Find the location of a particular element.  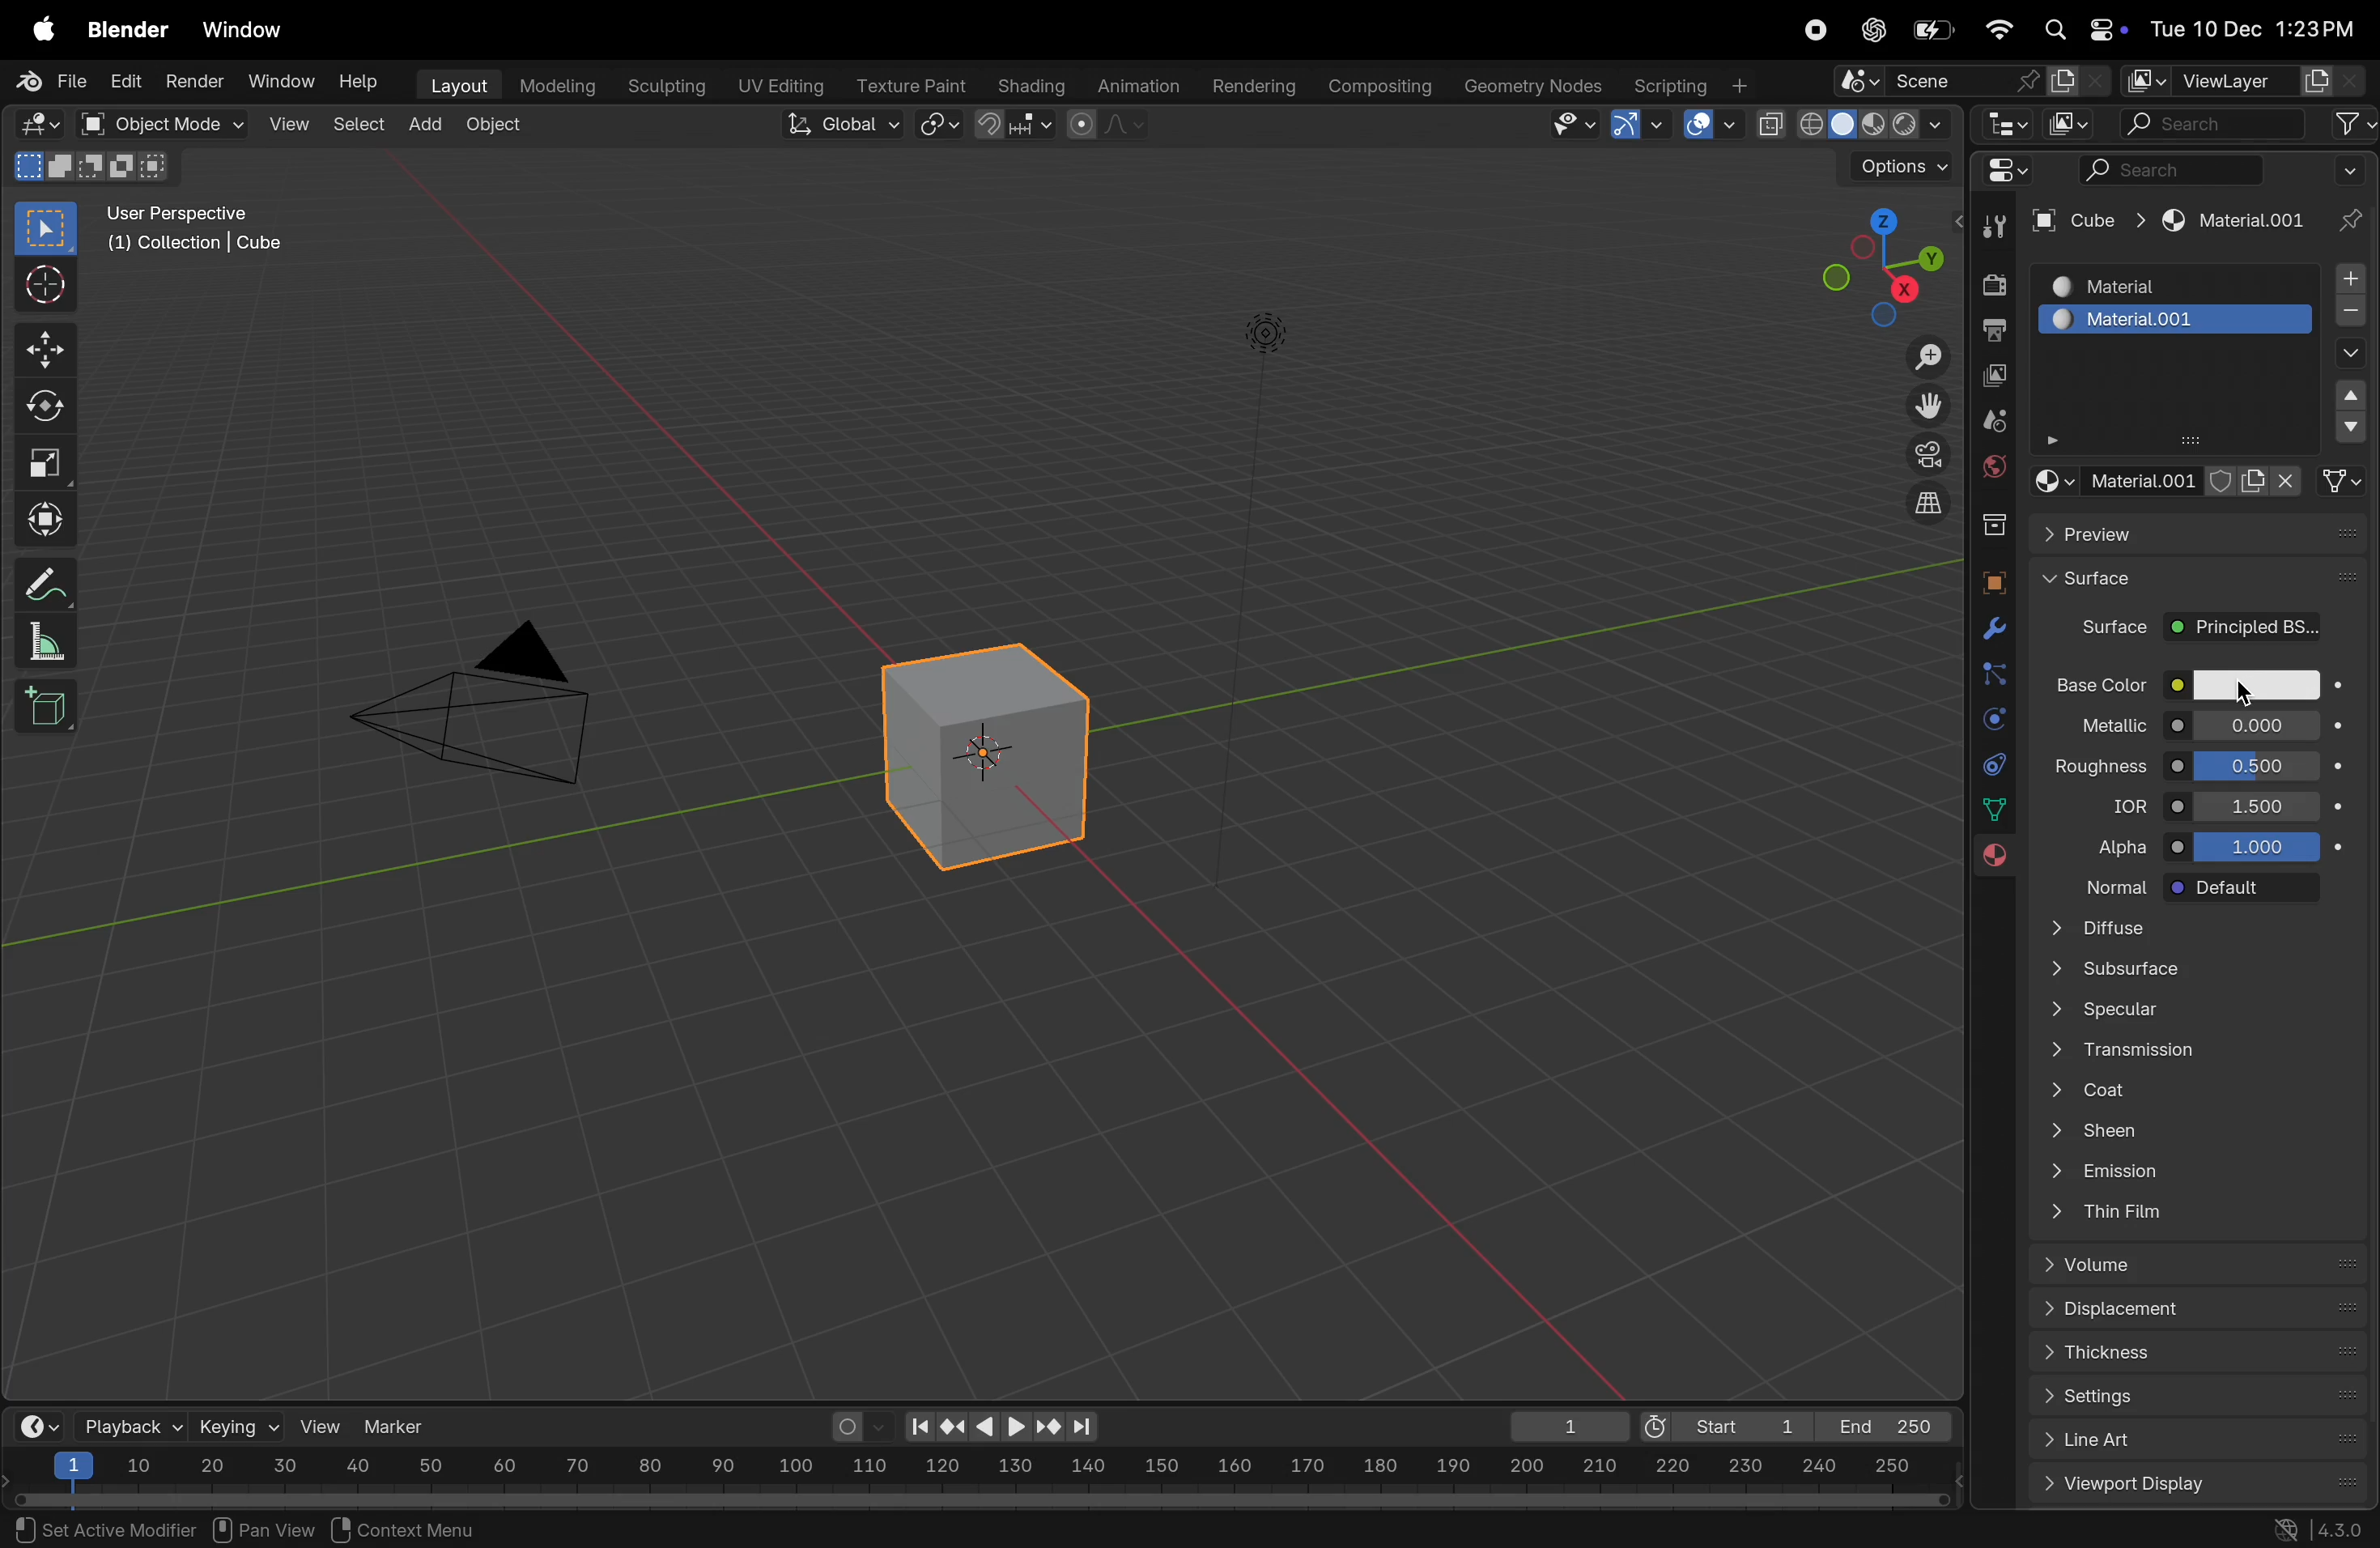

subtarct material is located at coordinates (2346, 315).